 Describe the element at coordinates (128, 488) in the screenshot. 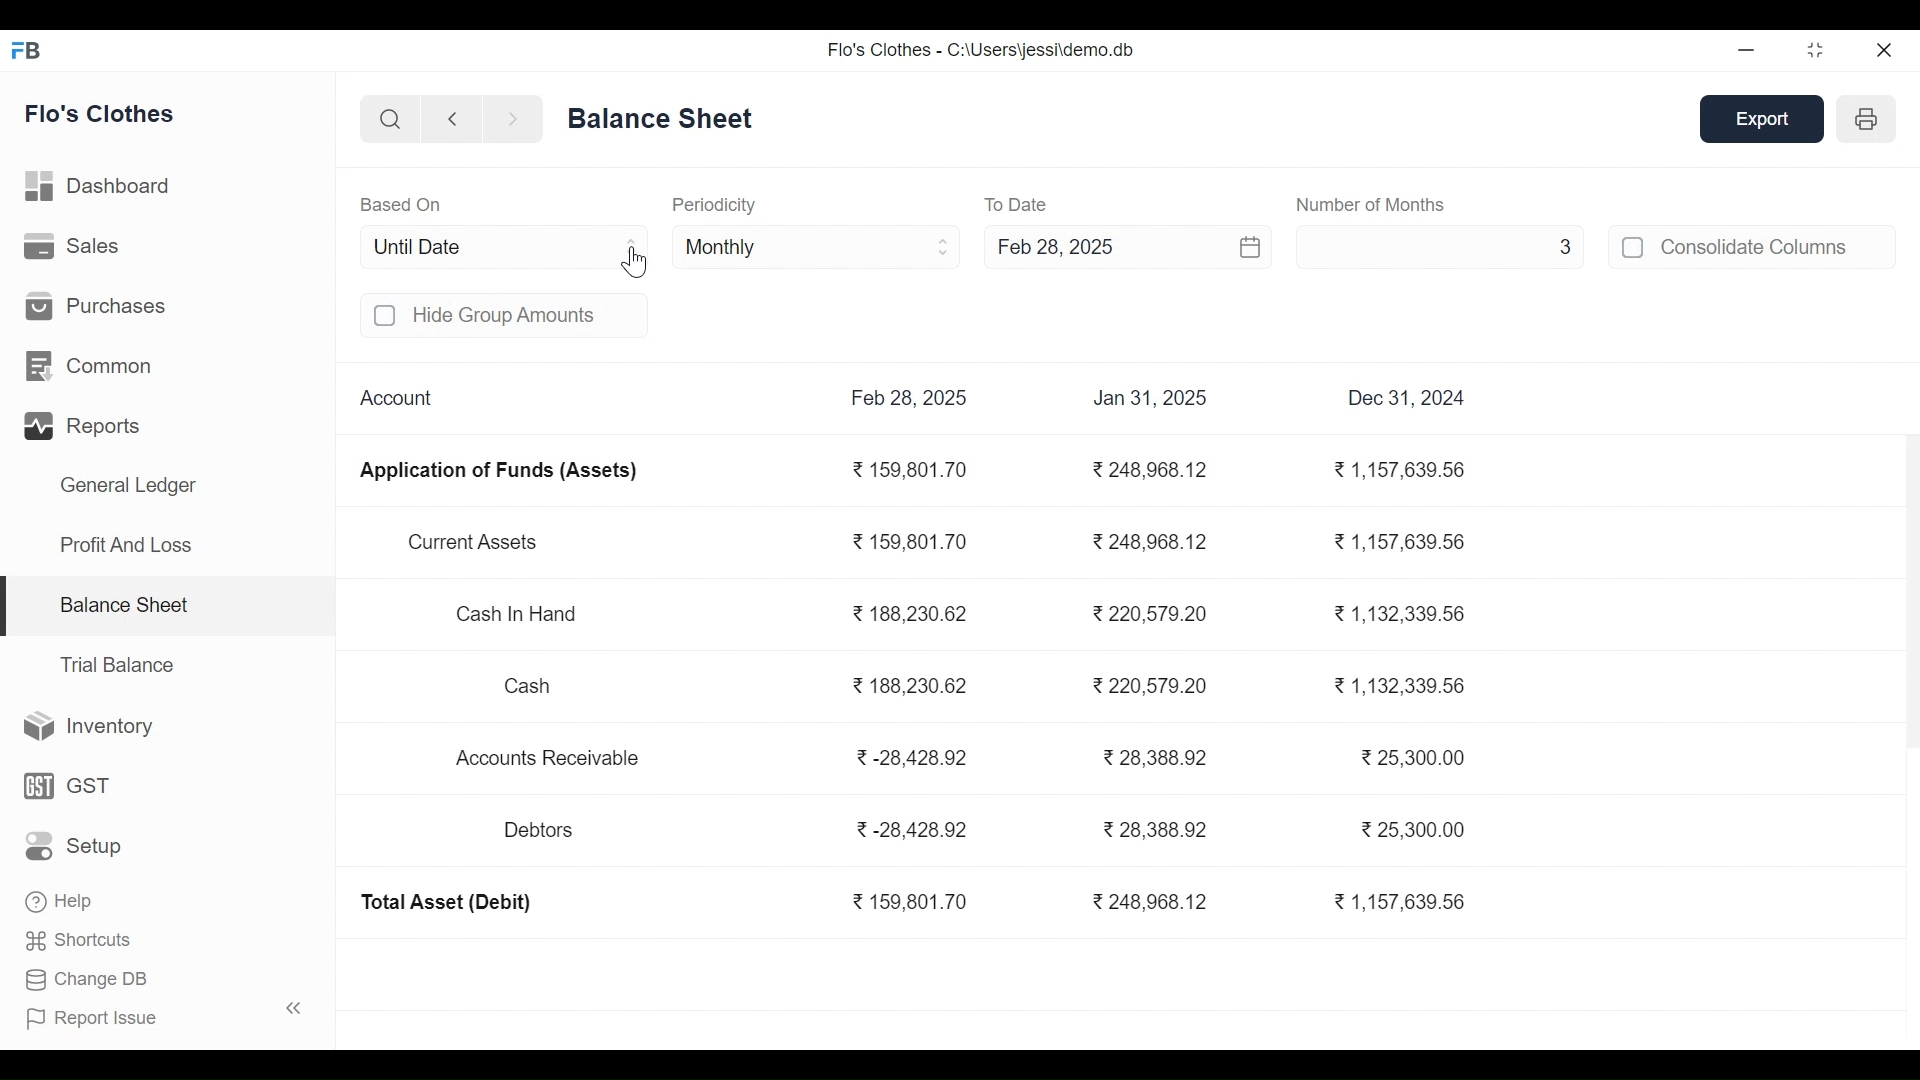

I see `General Ledger` at that location.